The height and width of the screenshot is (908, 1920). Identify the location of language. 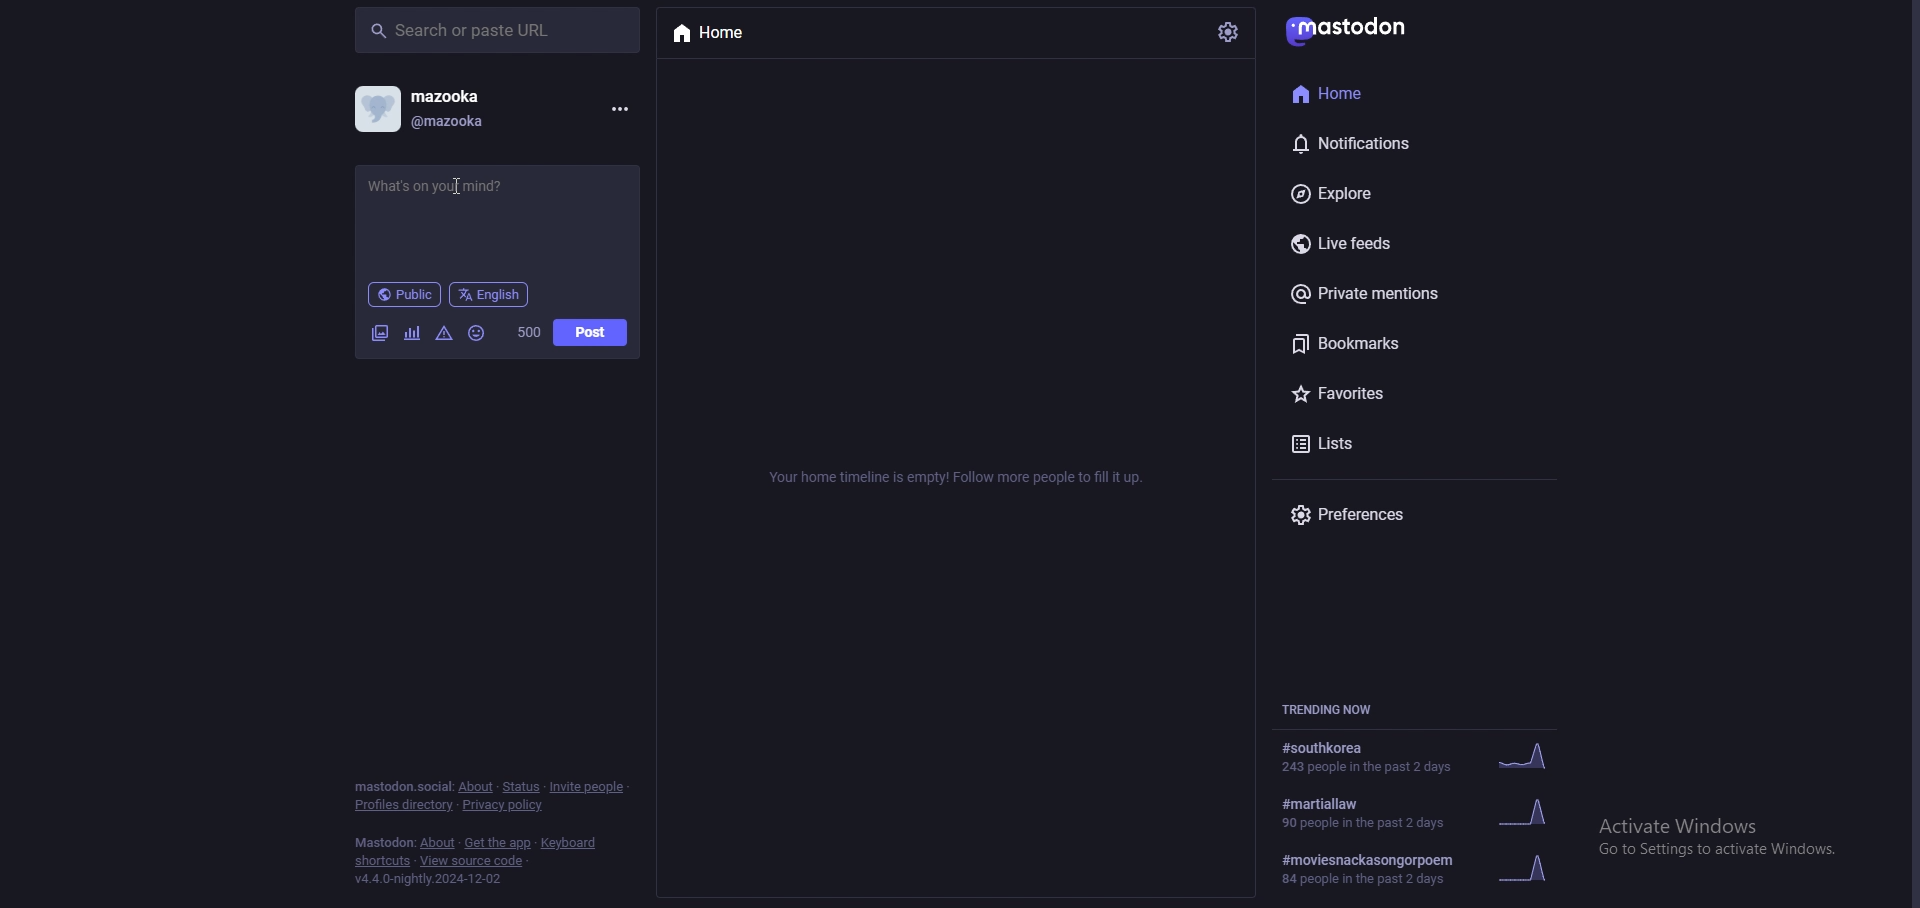
(490, 294).